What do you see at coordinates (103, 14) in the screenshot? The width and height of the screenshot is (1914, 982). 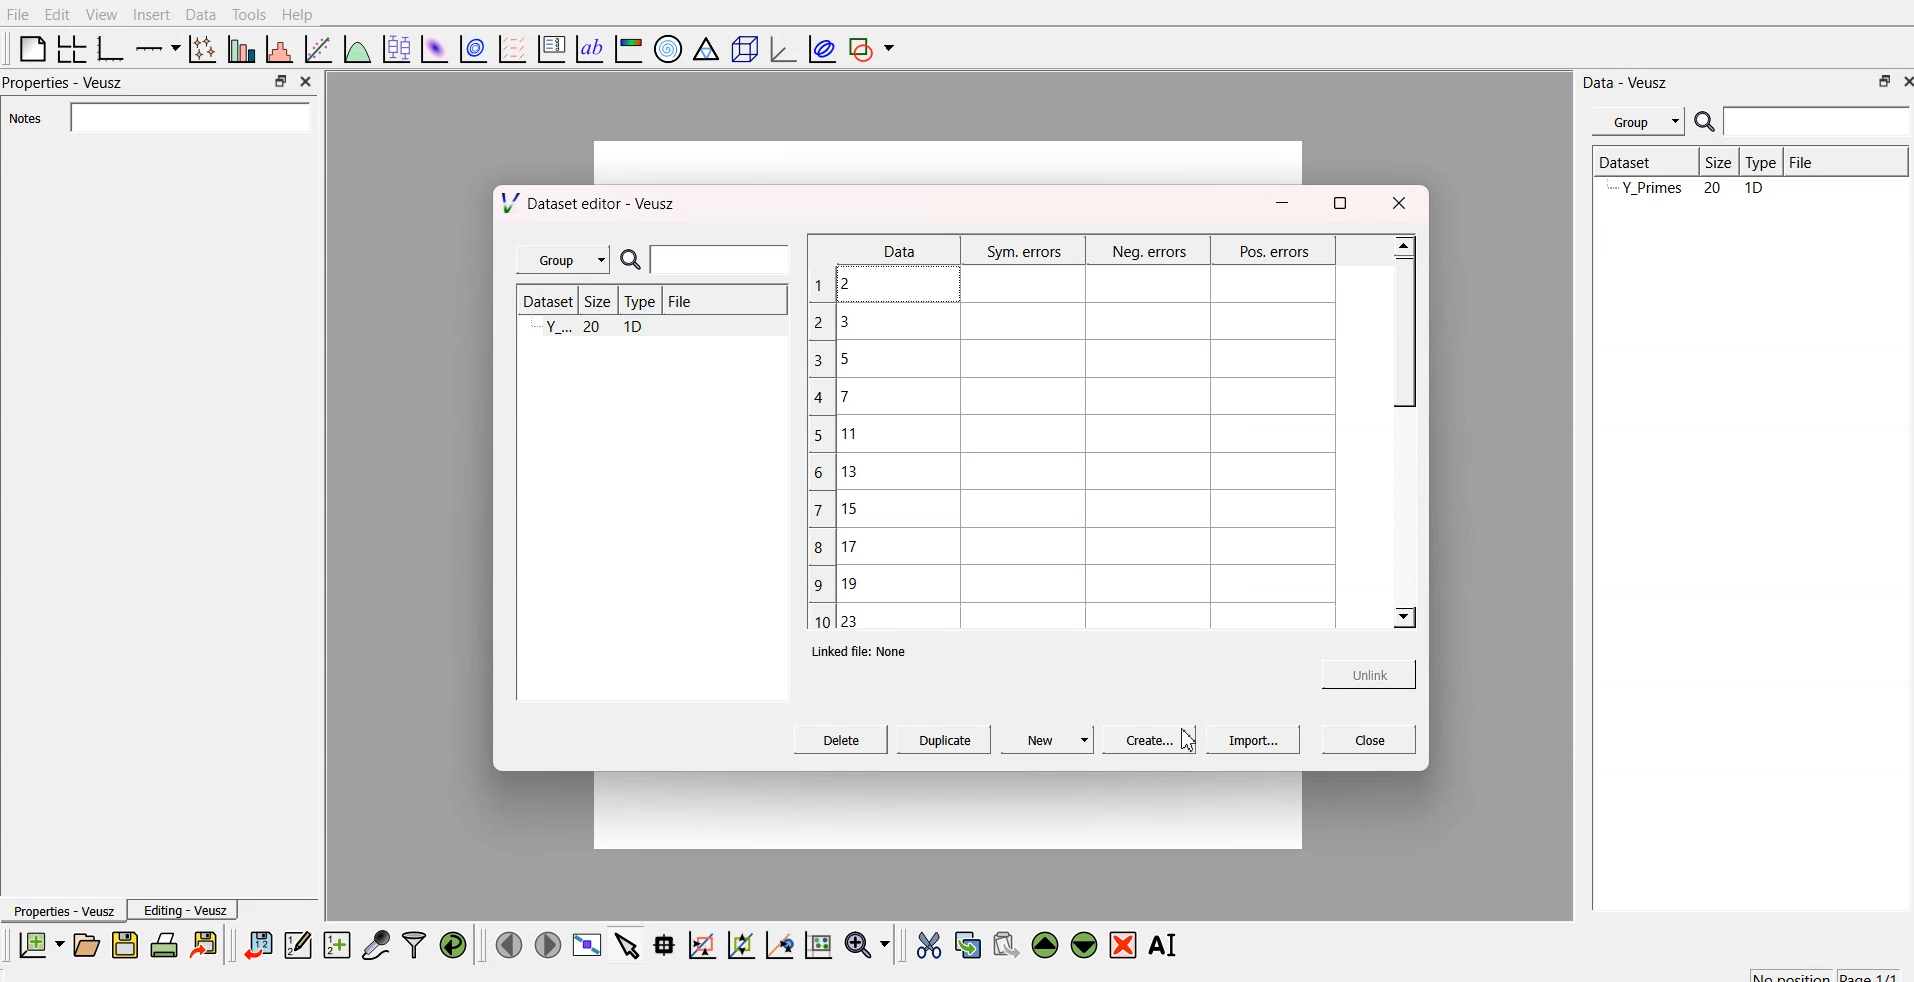 I see `View` at bounding box center [103, 14].